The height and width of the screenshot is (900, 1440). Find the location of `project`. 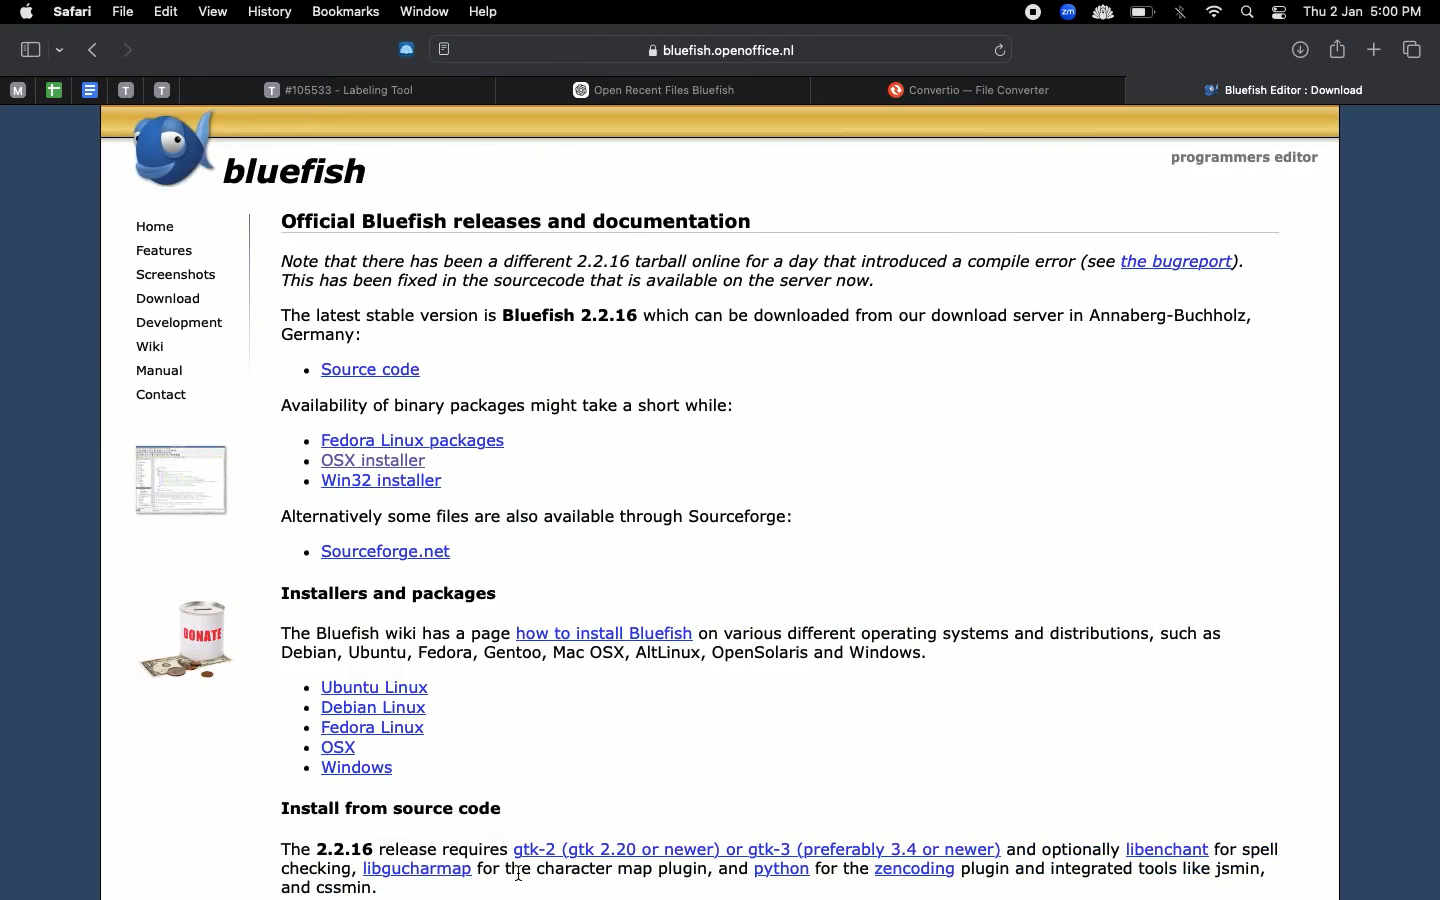

project is located at coordinates (404, 12).